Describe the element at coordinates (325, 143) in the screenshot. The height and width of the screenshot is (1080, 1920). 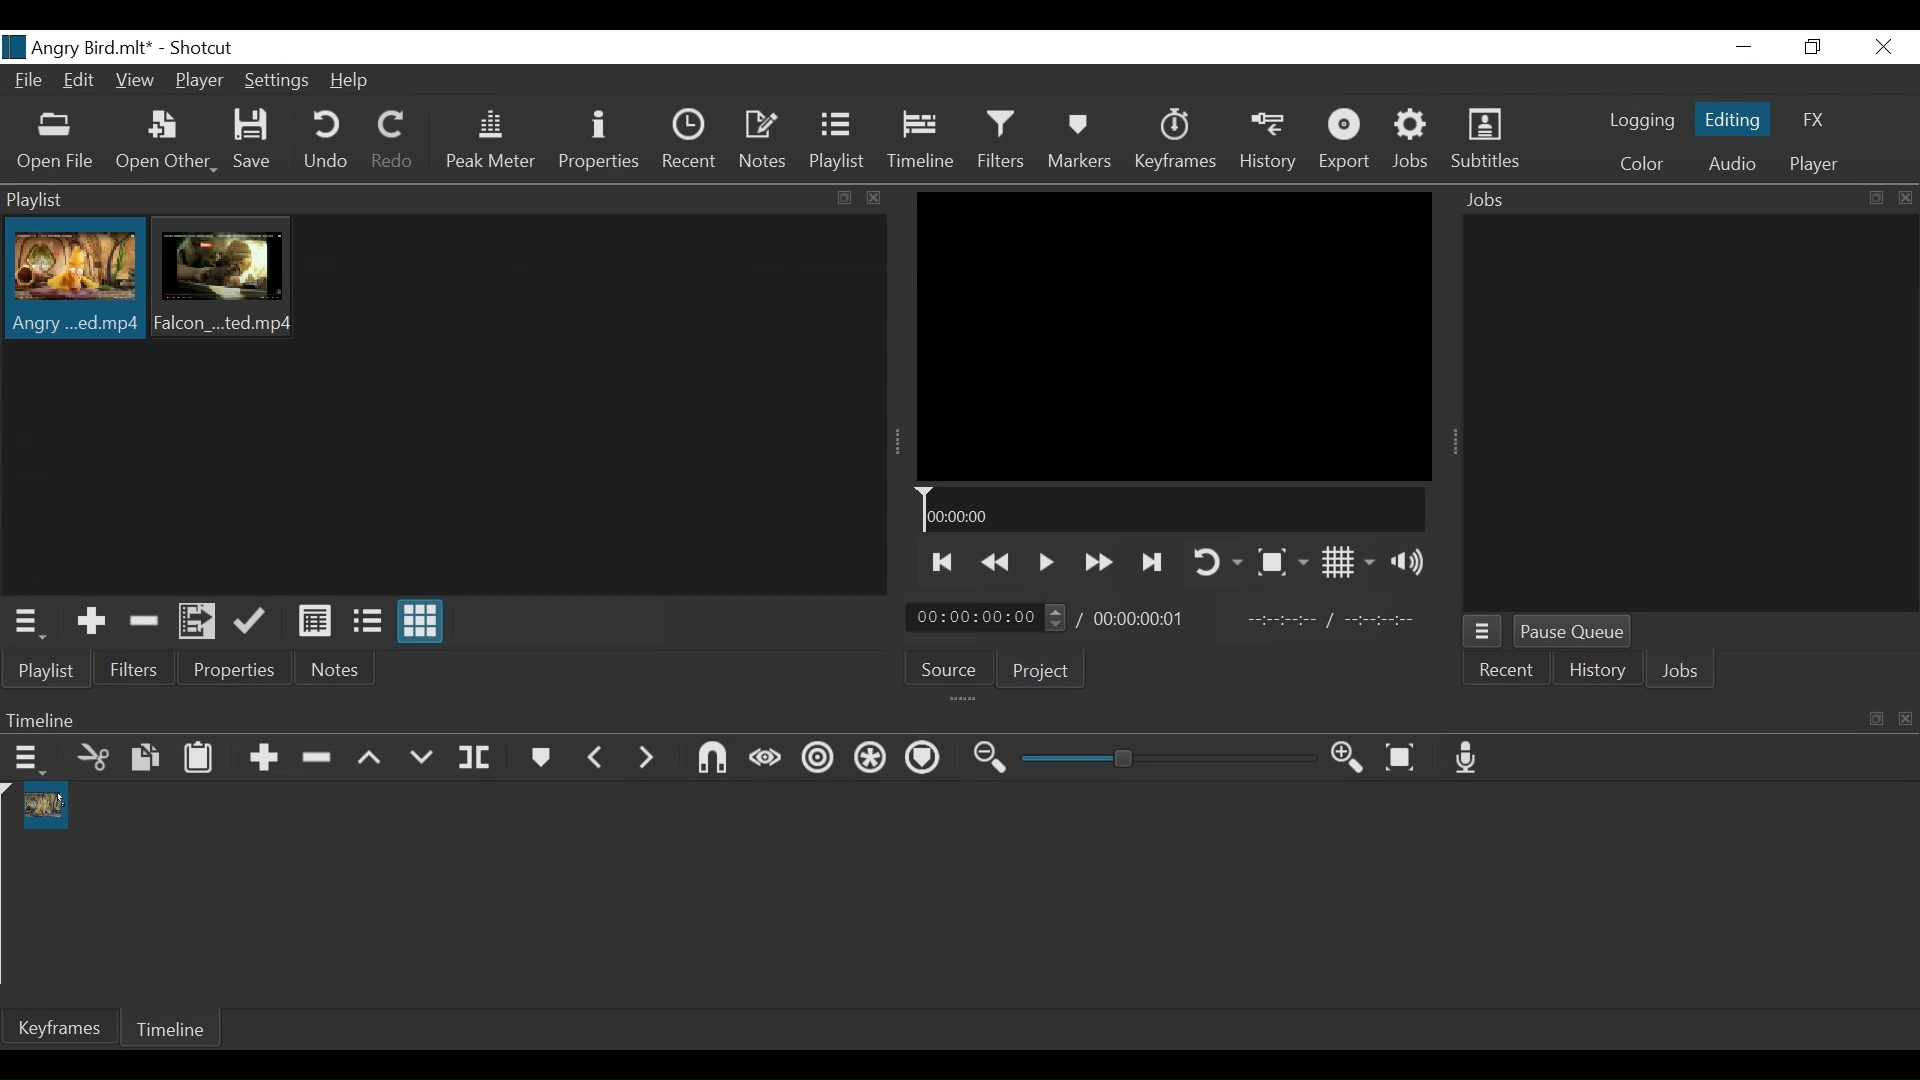
I see `Undo` at that location.